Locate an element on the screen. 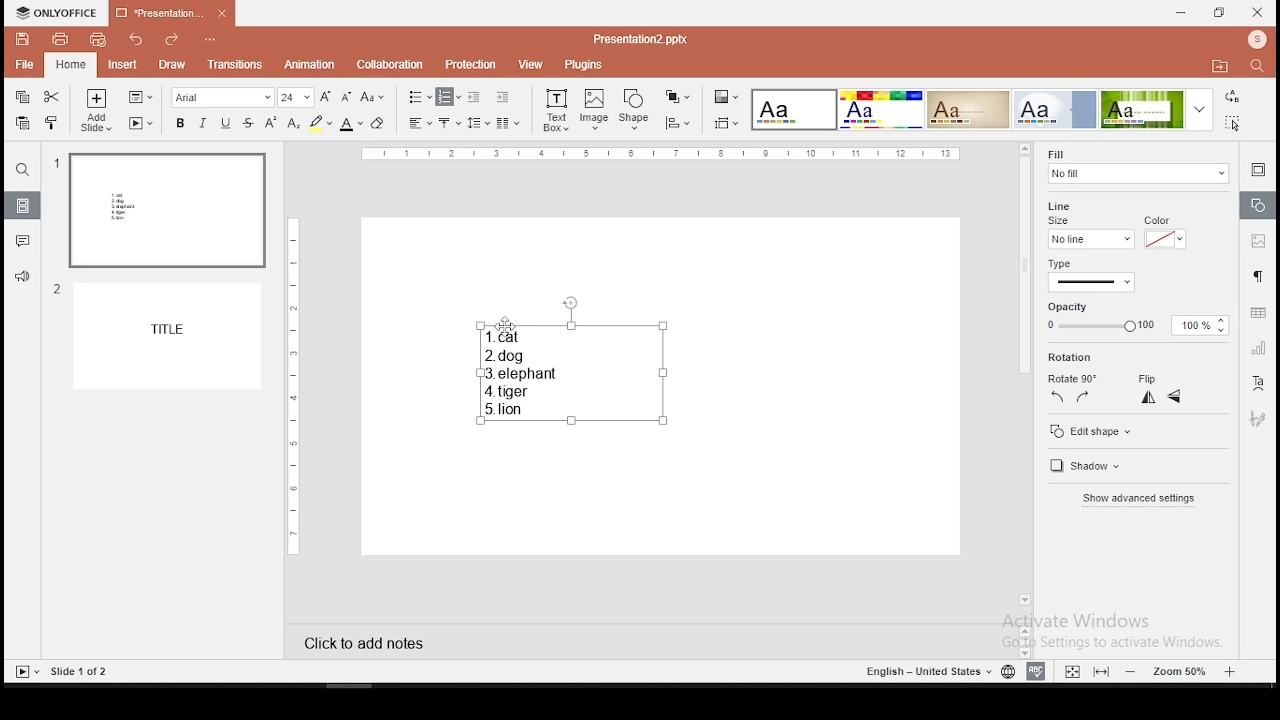  font is located at coordinates (224, 97).